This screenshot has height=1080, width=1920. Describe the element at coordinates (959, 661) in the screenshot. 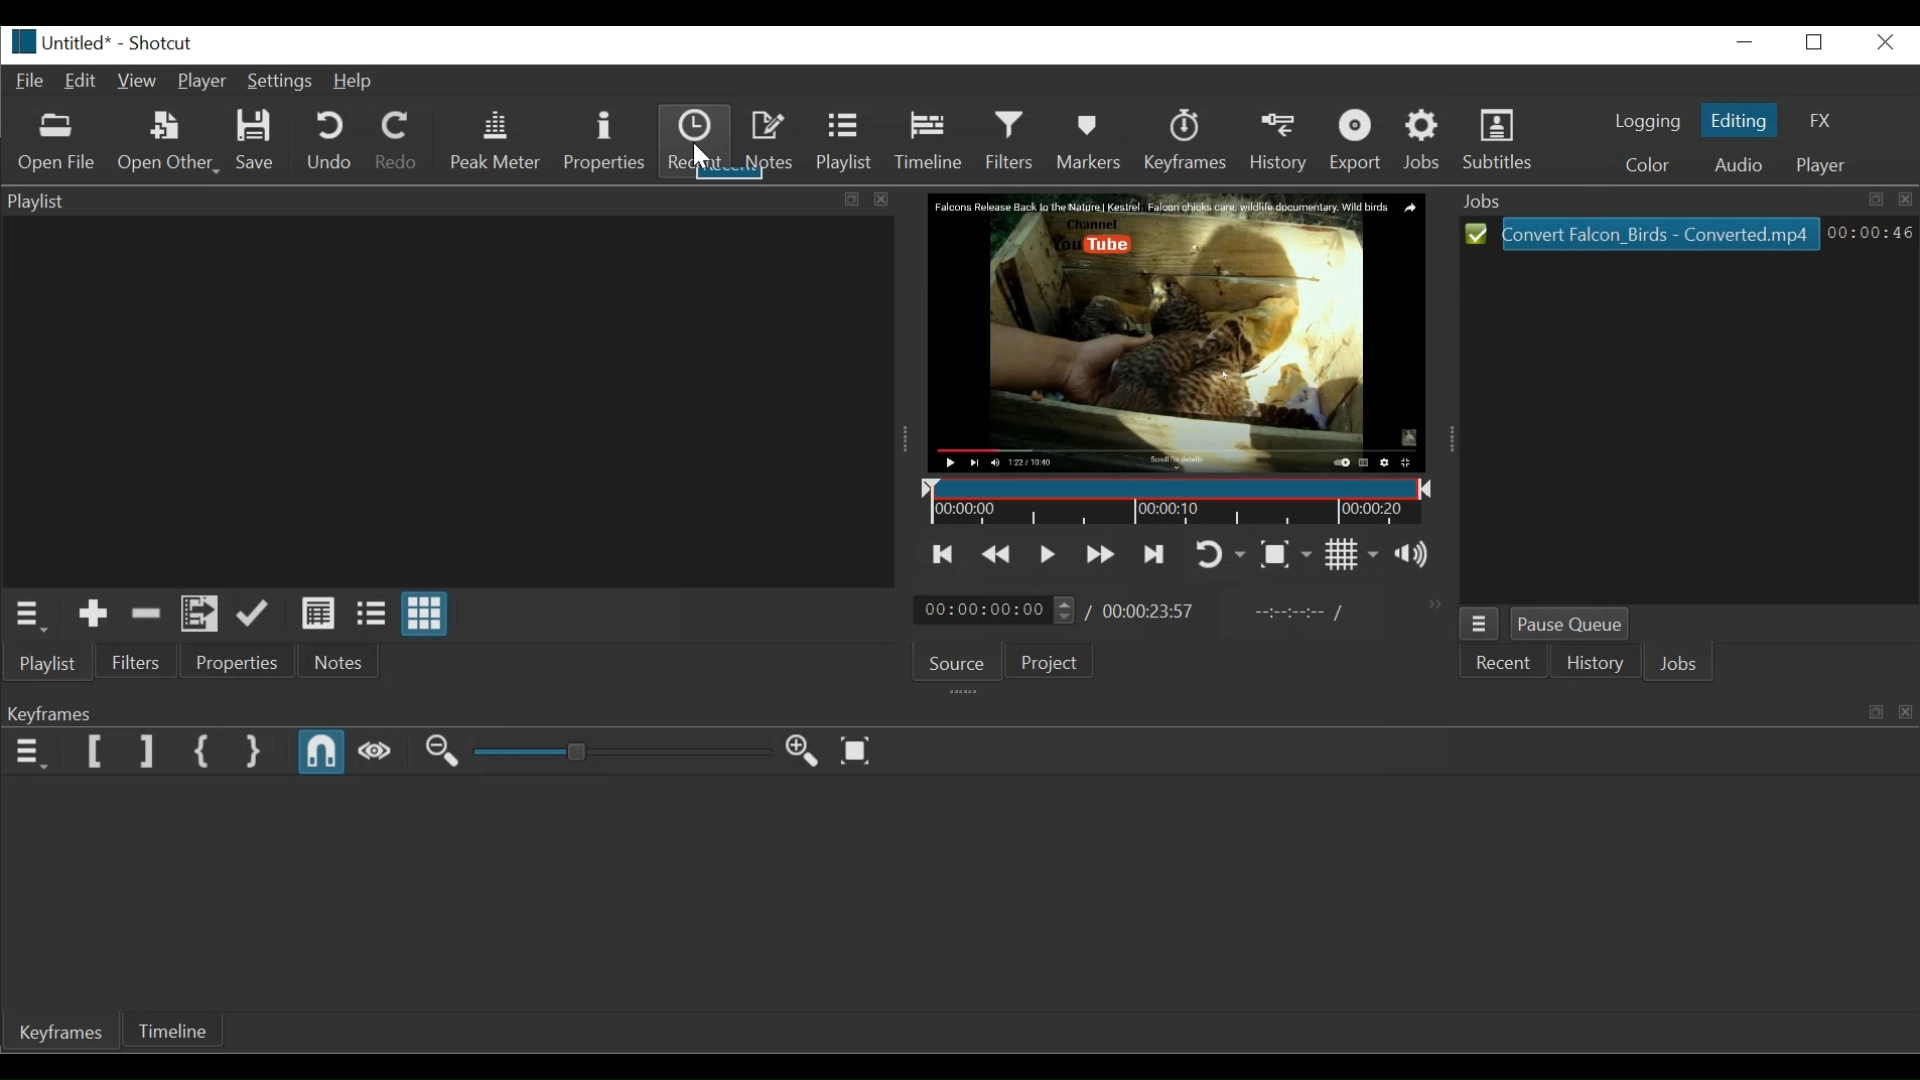

I see `Source` at that location.